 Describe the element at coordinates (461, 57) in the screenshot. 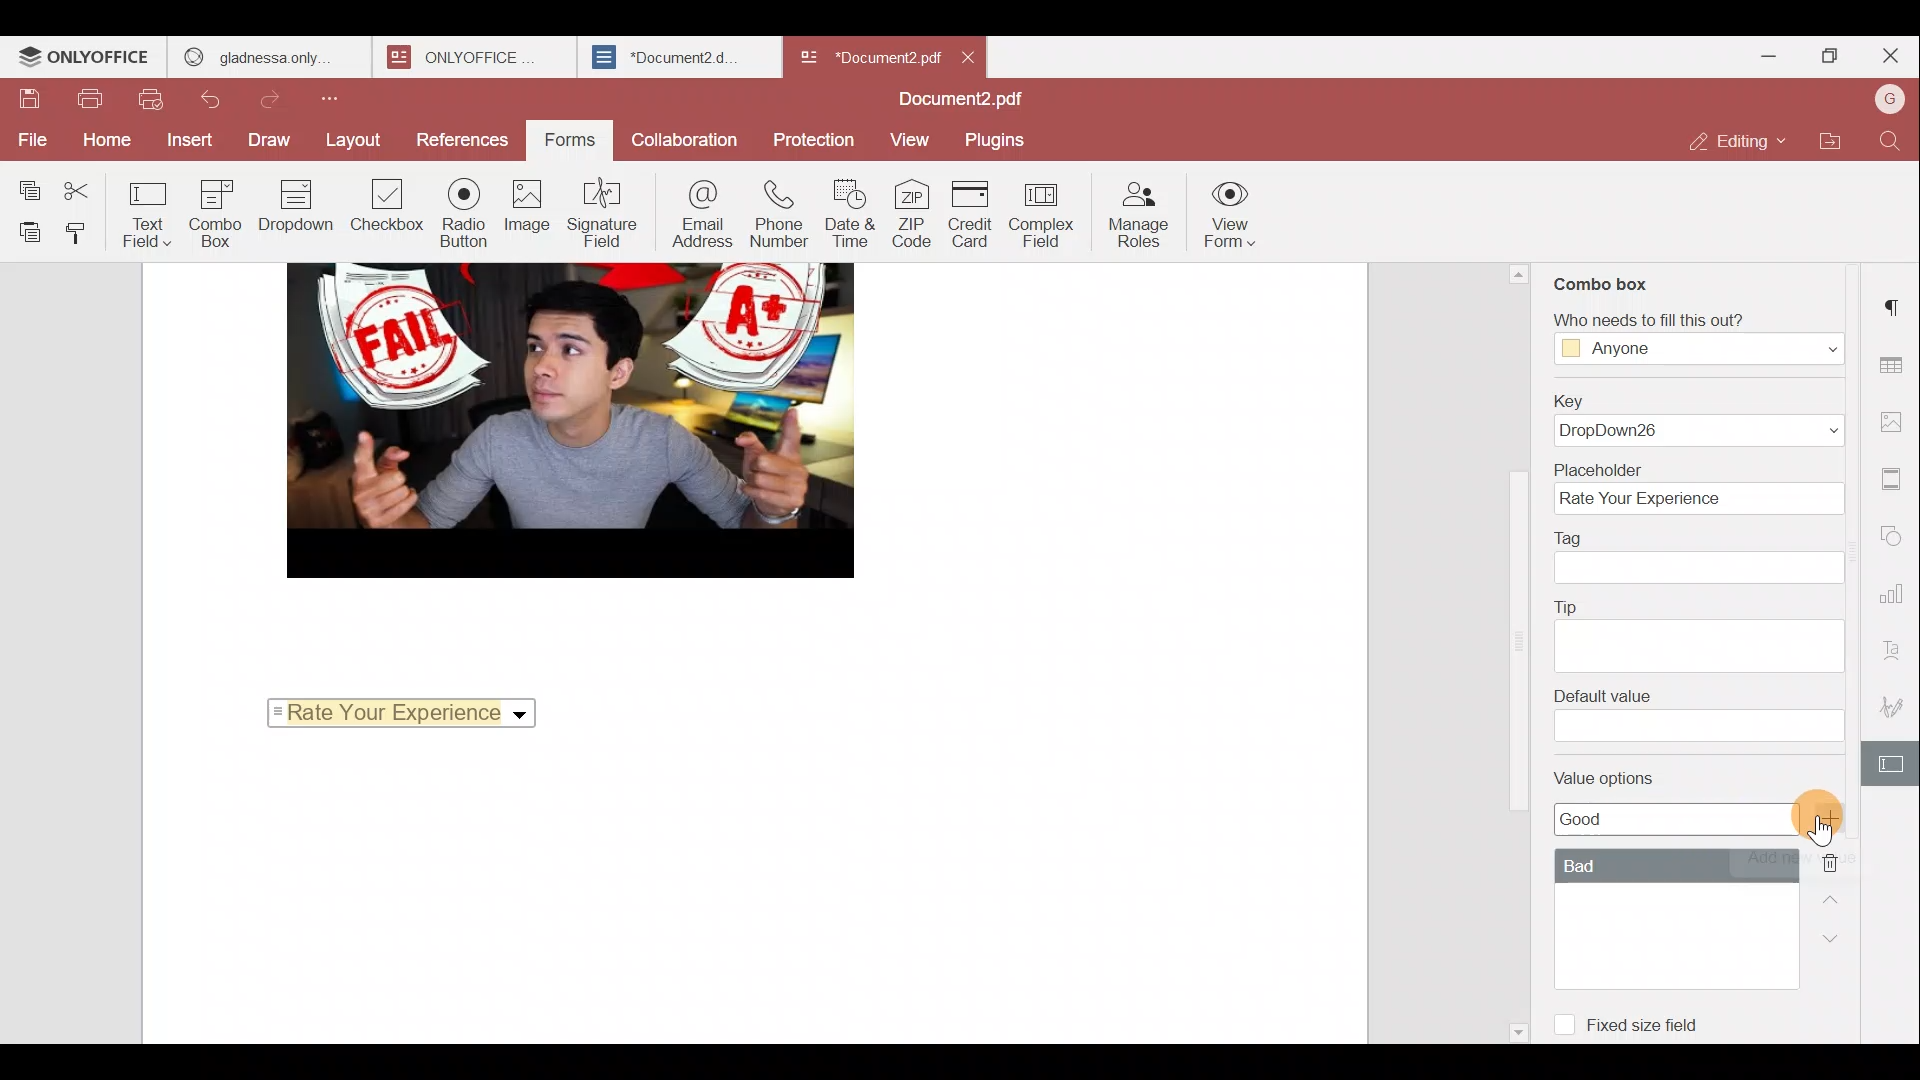

I see `ONLYOFFICE` at that location.